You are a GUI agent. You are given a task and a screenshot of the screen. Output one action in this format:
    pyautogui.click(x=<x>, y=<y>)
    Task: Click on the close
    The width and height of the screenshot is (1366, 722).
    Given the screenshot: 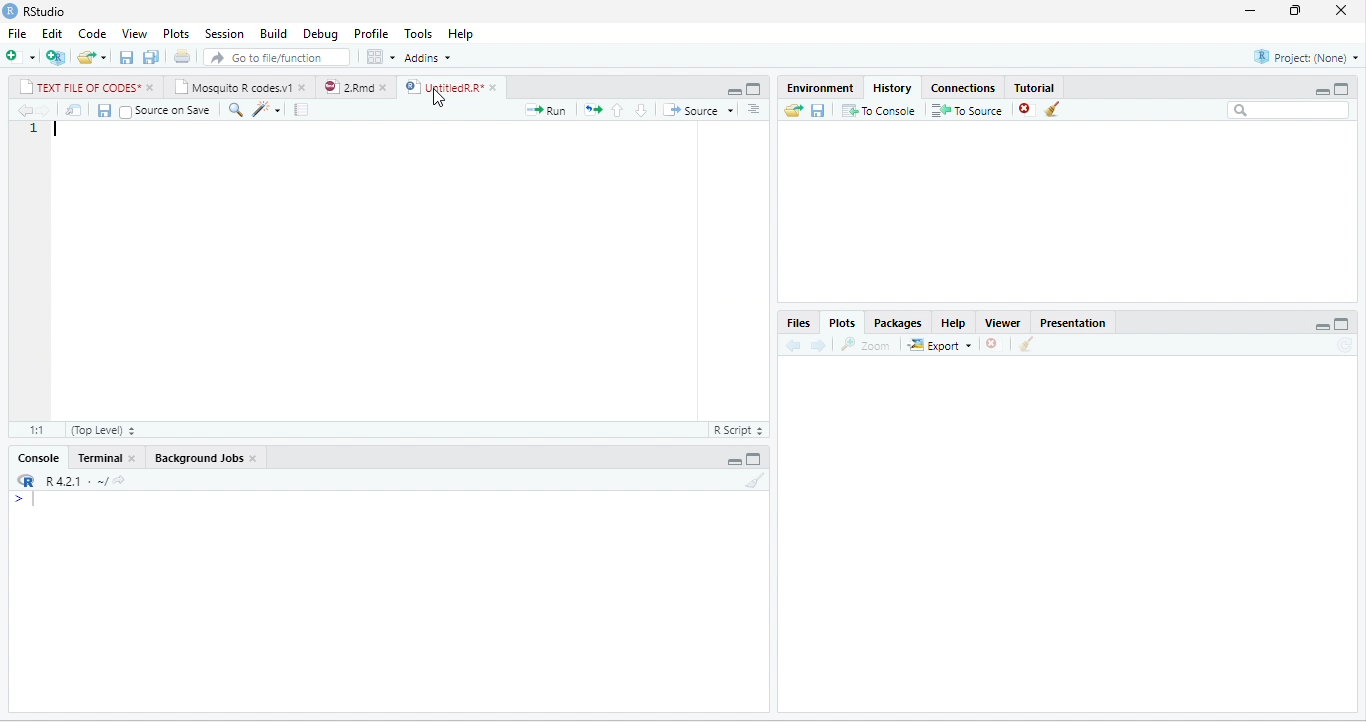 What is the action you would take?
    pyautogui.click(x=496, y=88)
    